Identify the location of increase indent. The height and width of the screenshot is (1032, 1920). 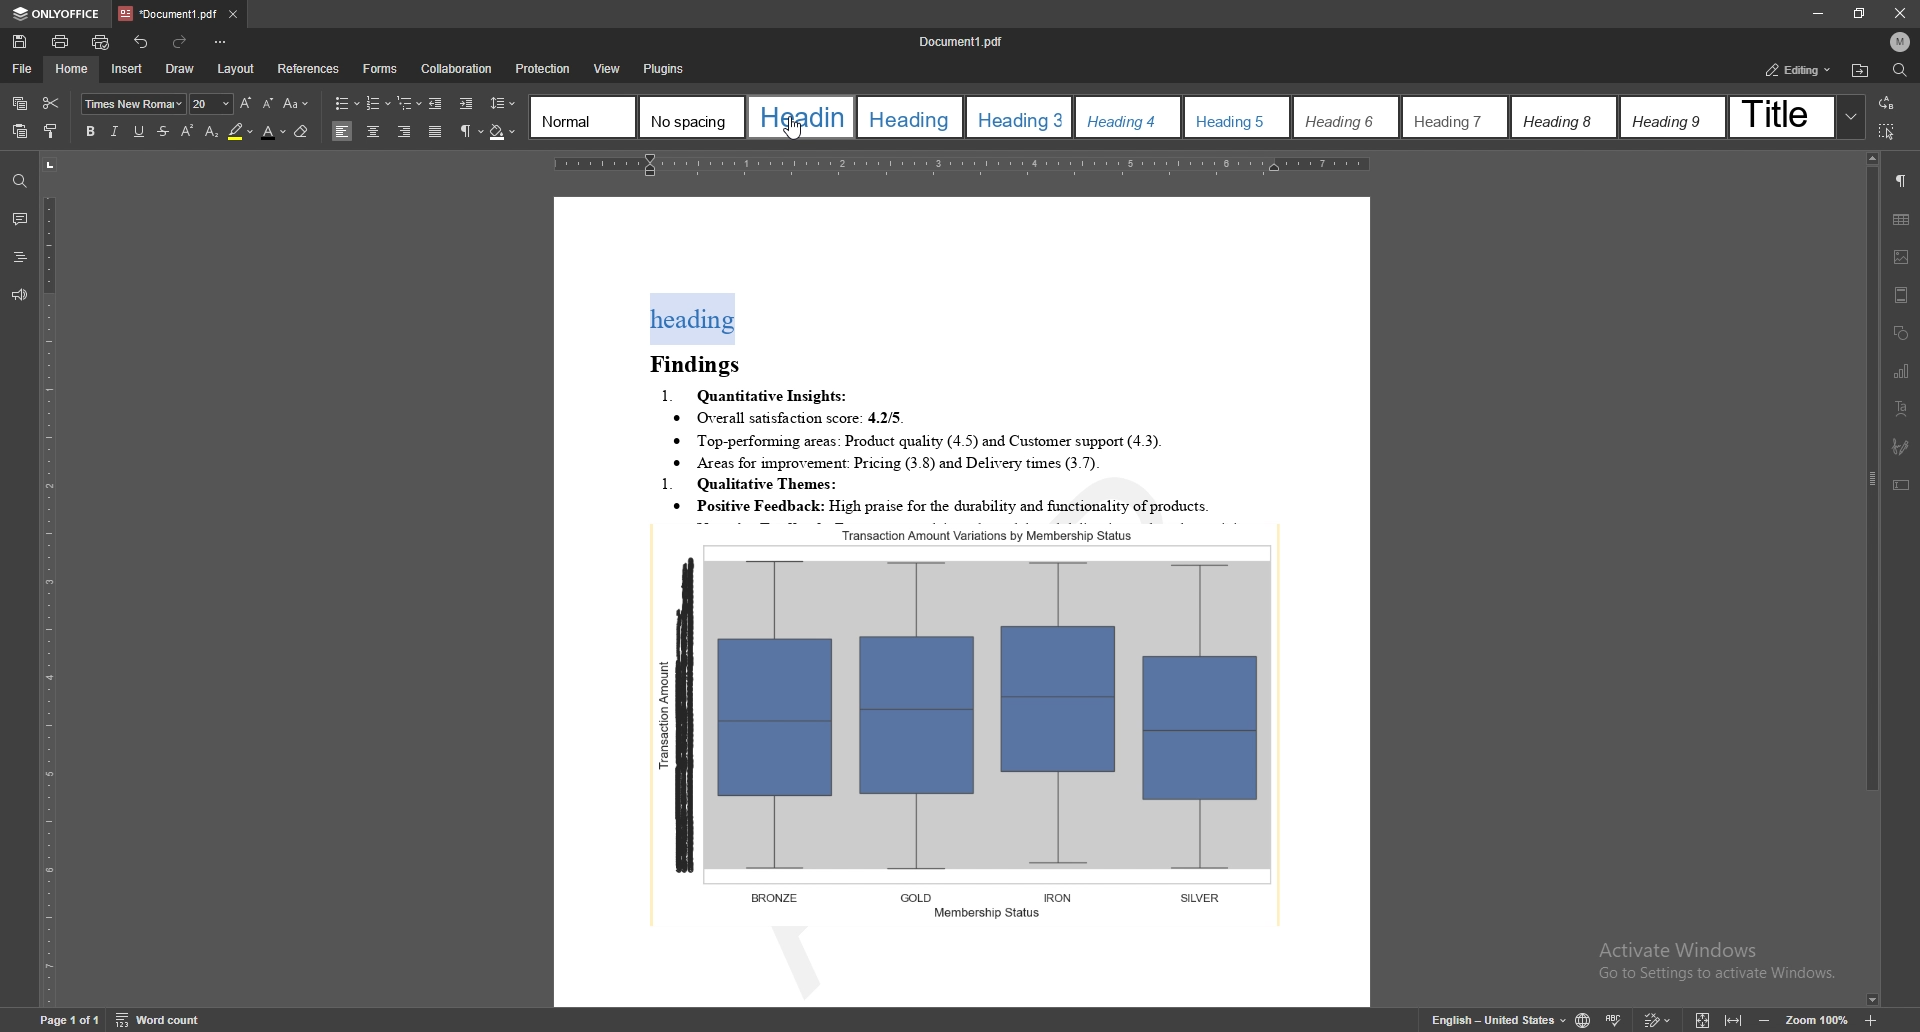
(467, 105).